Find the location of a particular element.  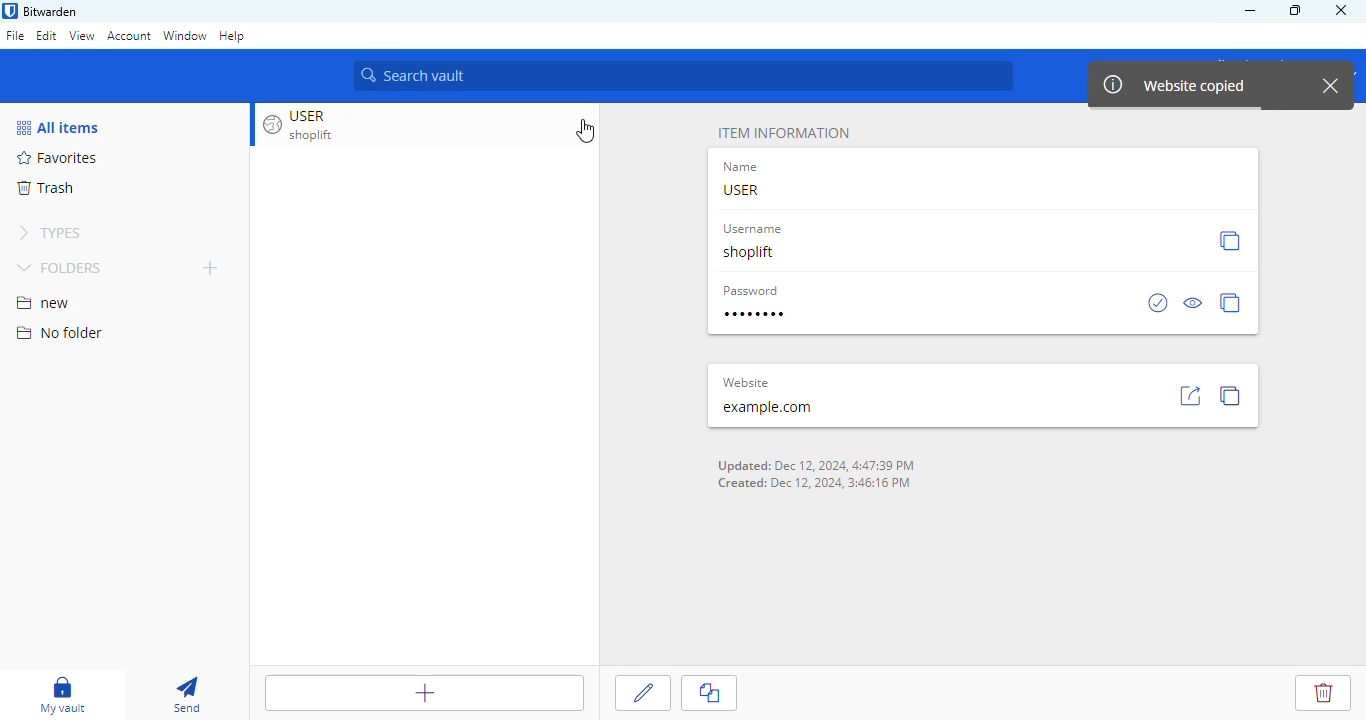

check if password has been exposed is located at coordinates (1159, 303).